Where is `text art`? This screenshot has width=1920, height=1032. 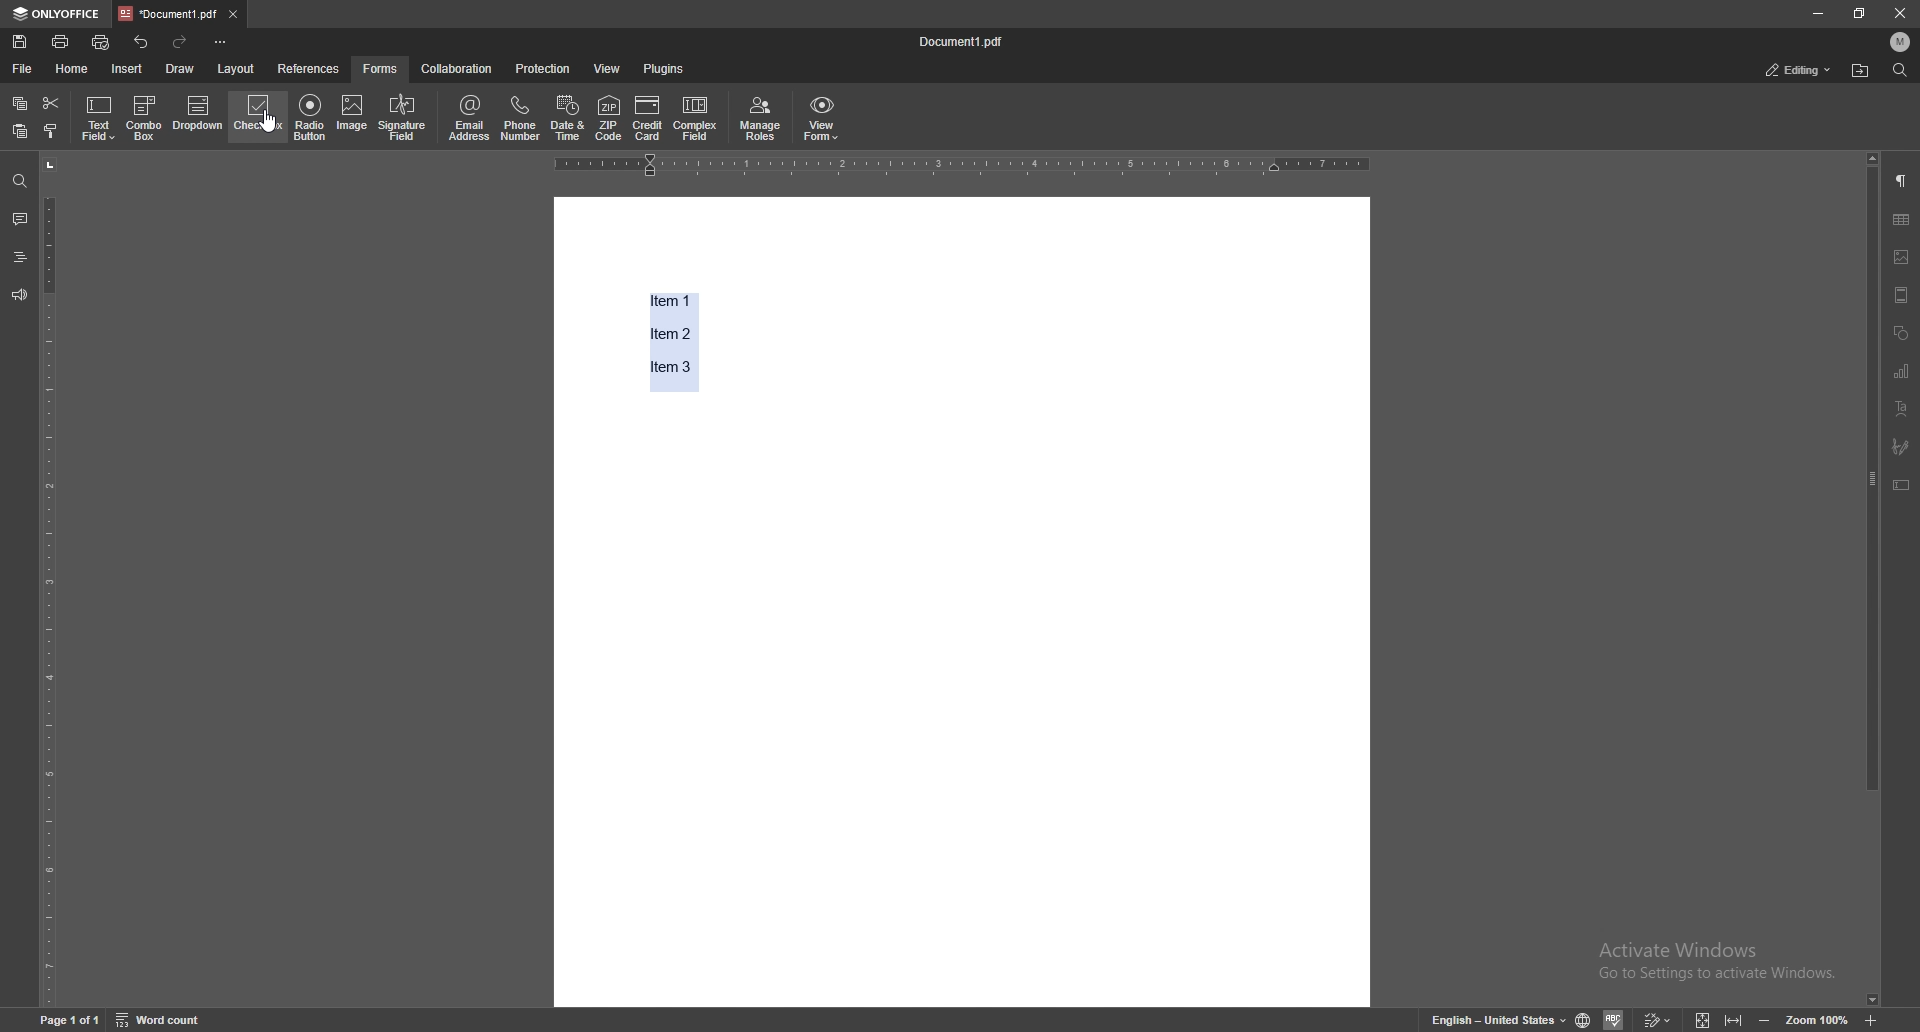
text art is located at coordinates (1903, 409).